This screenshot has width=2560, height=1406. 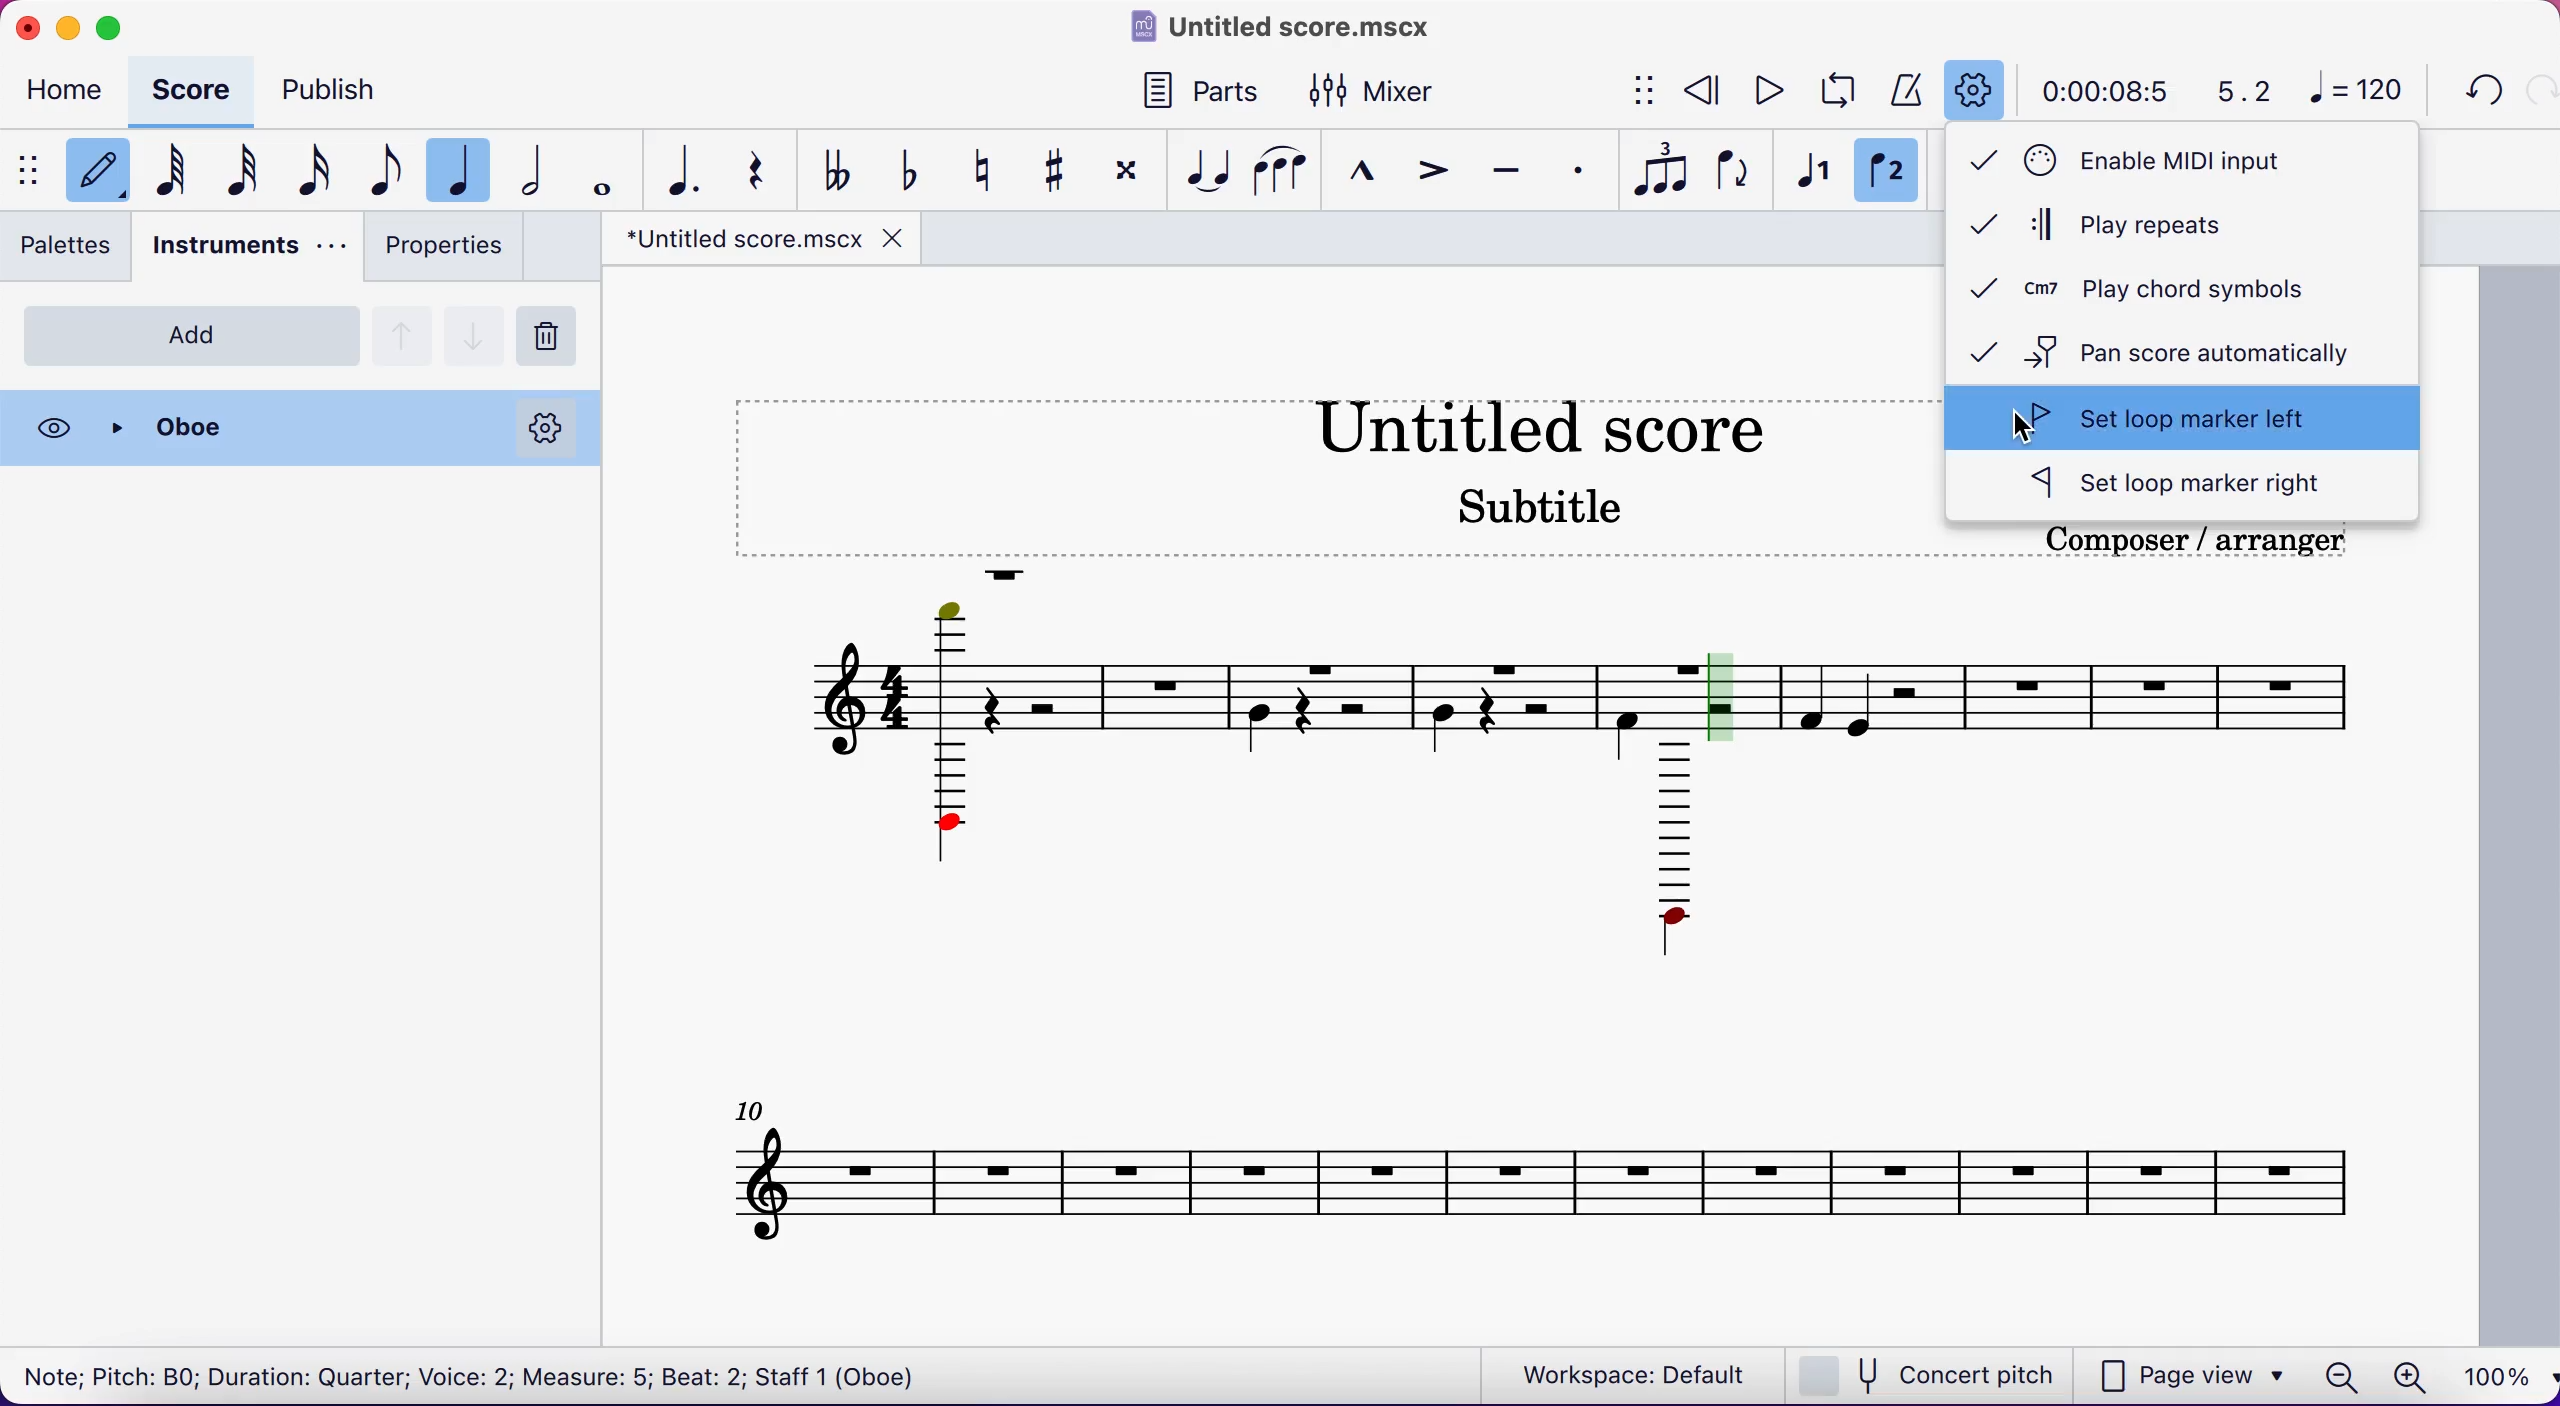 What do you see at coordinates (1648, 92) in the screenshot?
I see `expand/hide` at bounding box center [1648, 92].